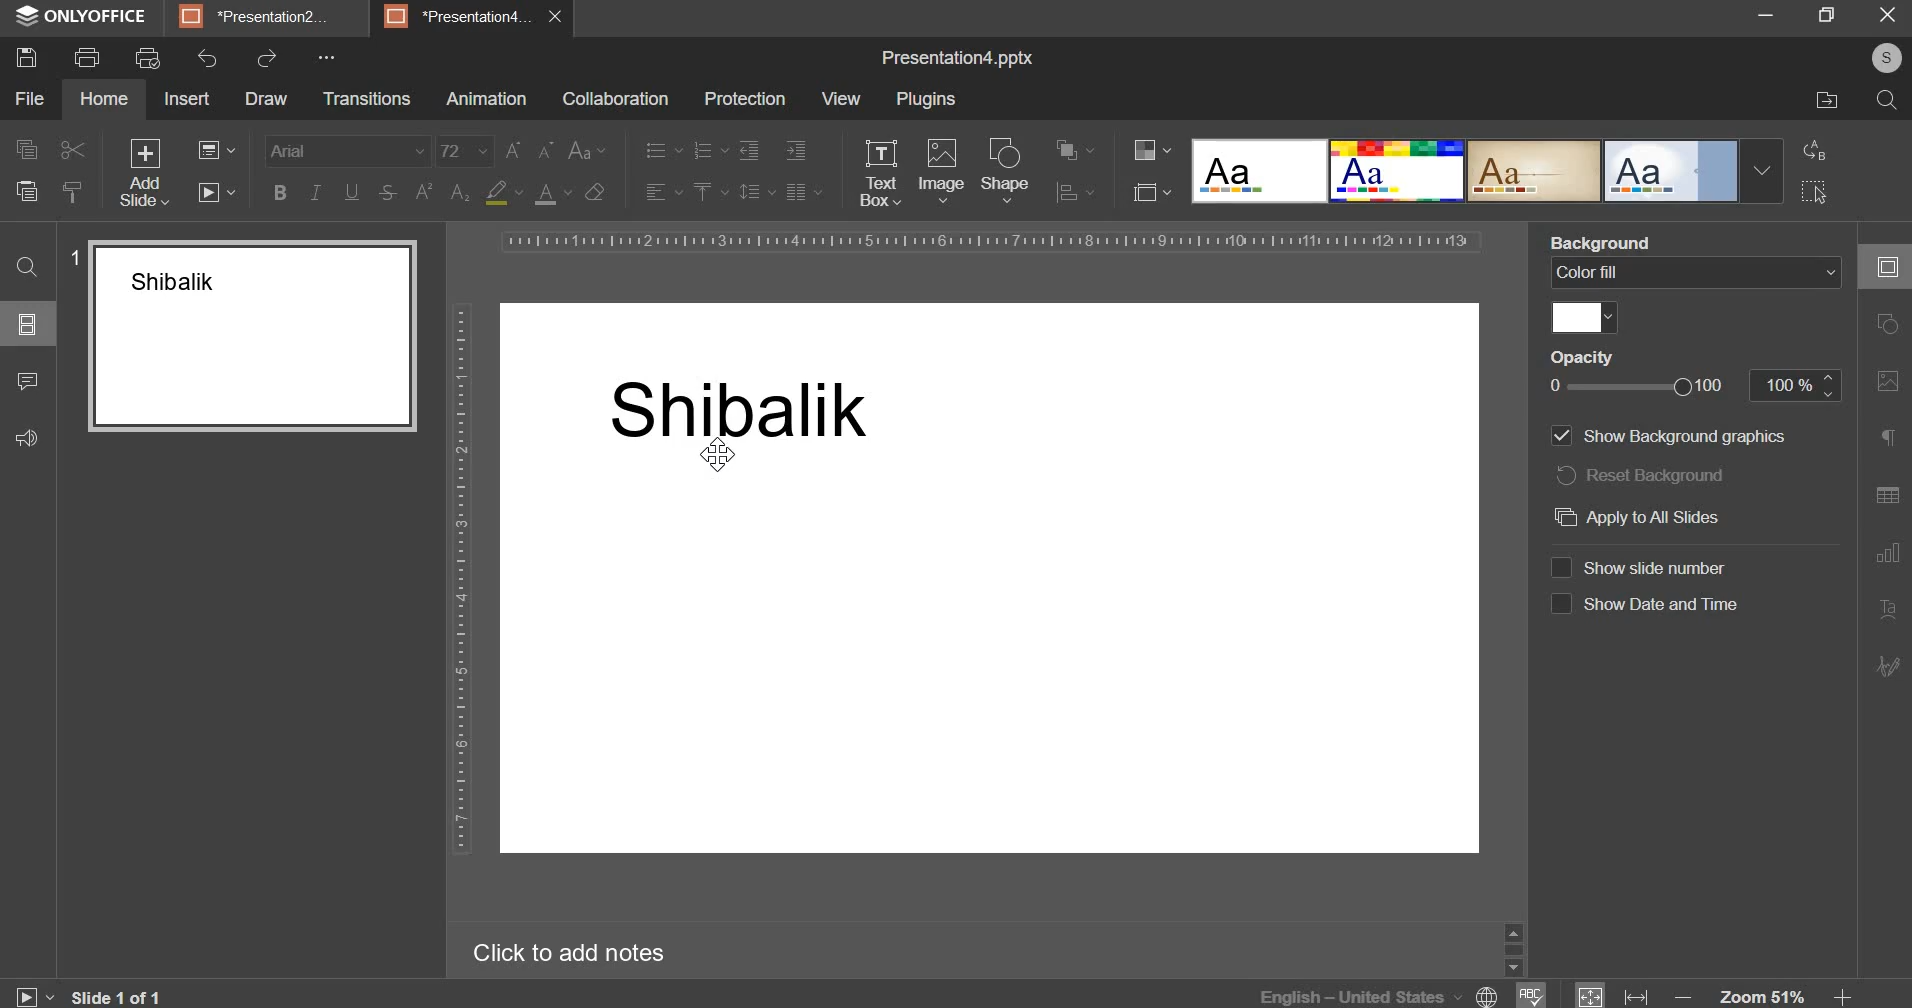 The image size is (1912, 1008). Describe the element at coordinates (560, 18) in the screenshot. I see `close` at that location.